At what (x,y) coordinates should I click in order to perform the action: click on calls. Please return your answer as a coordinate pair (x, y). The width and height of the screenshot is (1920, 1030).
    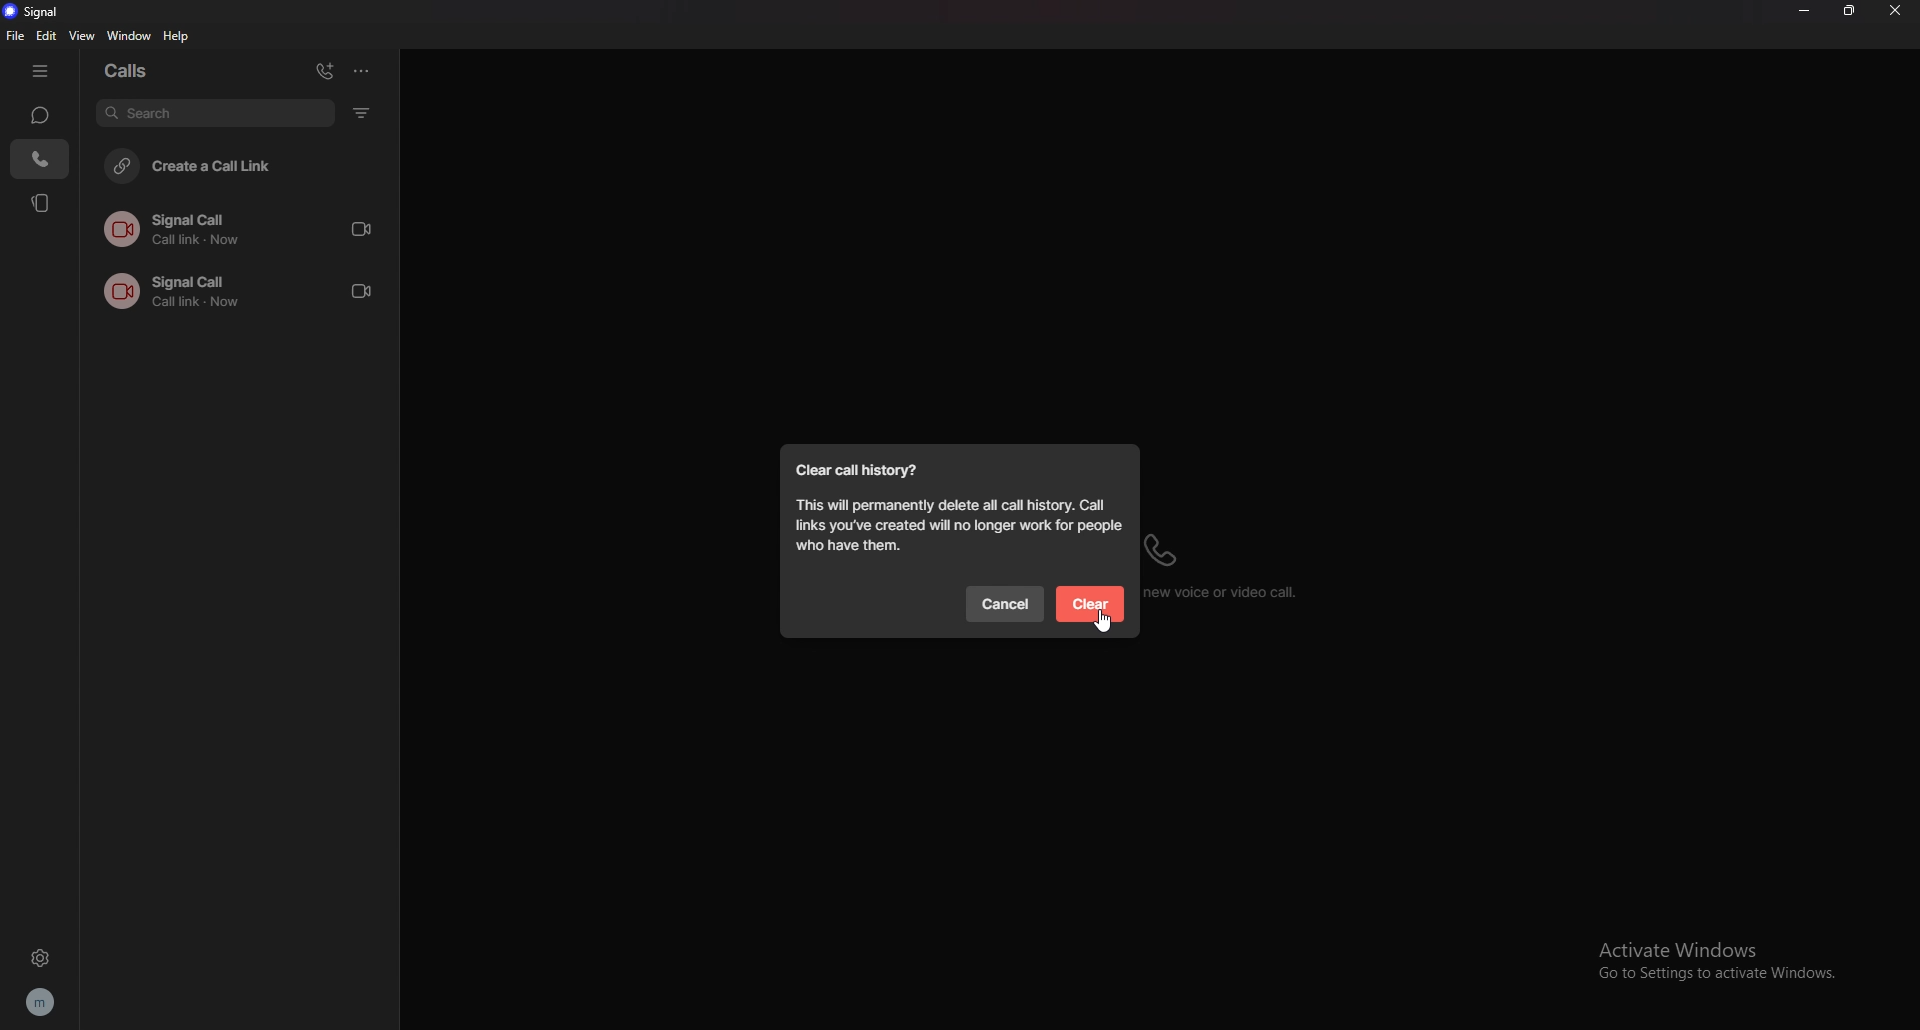
    Looking at the image, I should click on (154, 70).